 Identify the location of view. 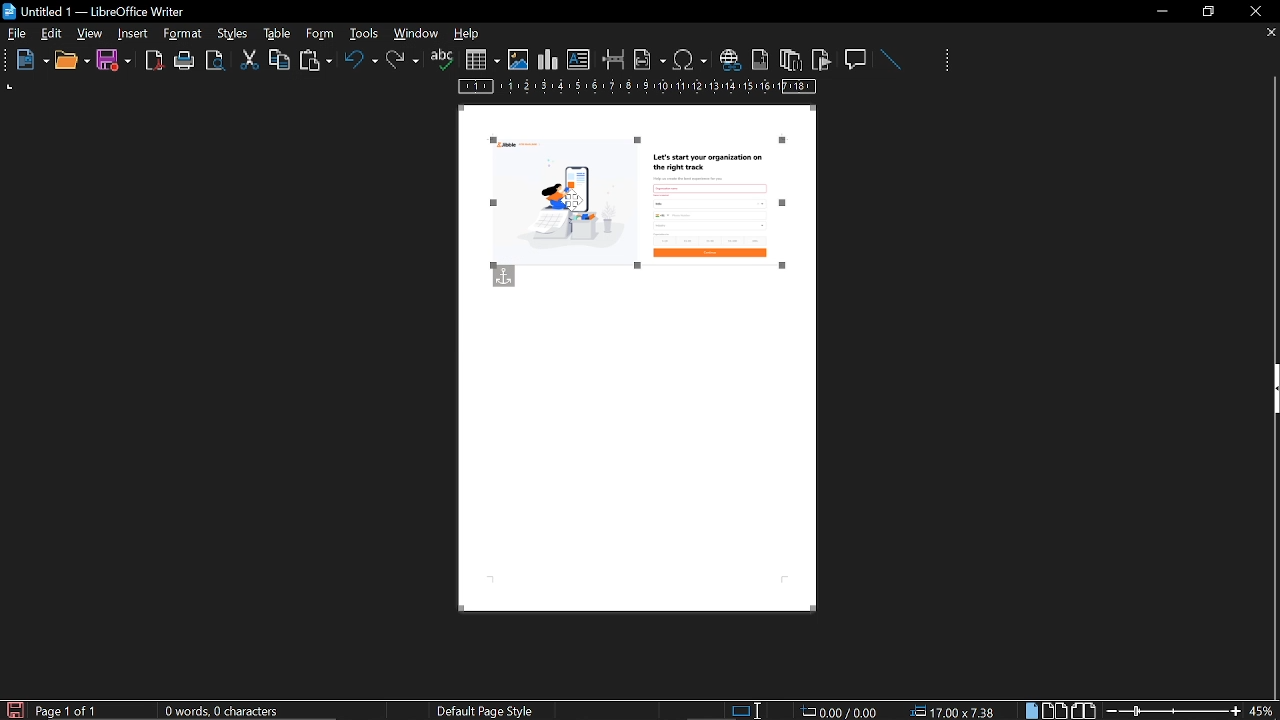
(91, 33).